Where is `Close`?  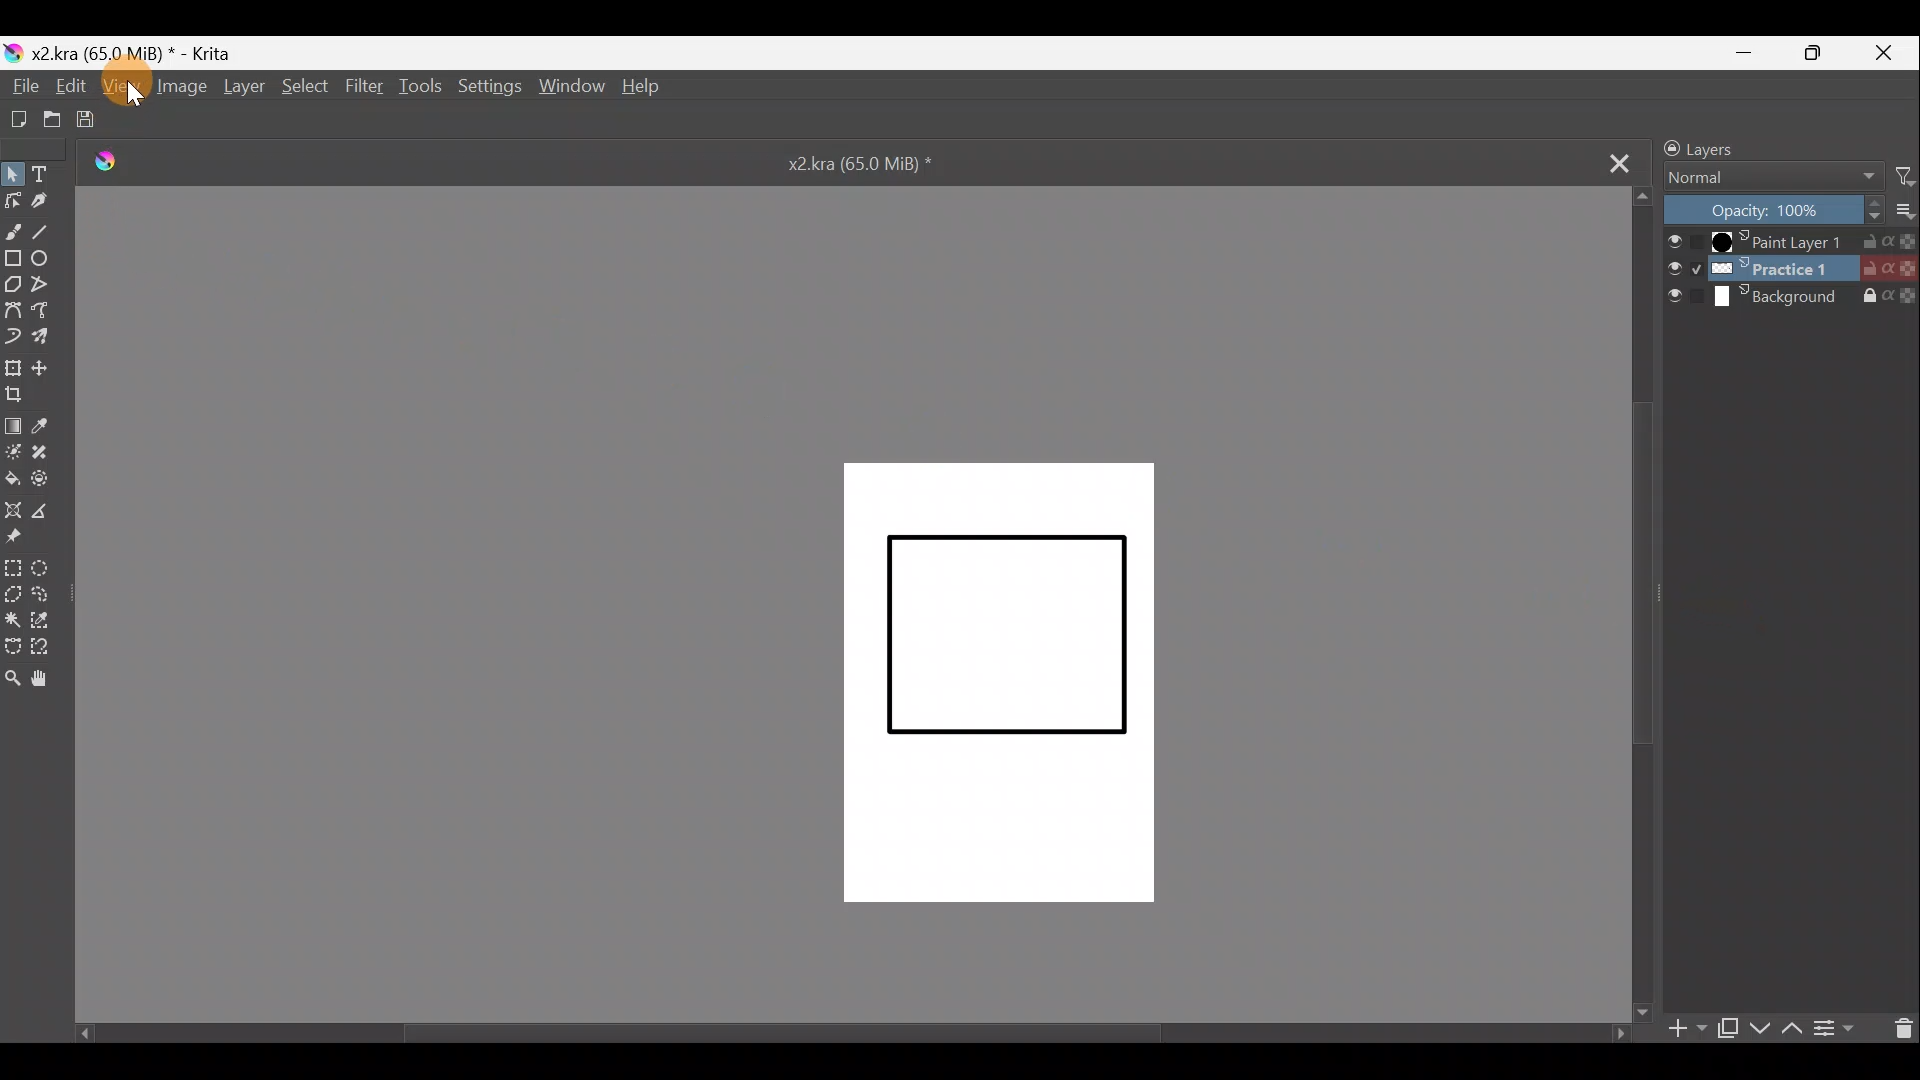 Close is located at coordinates (1888, 51).